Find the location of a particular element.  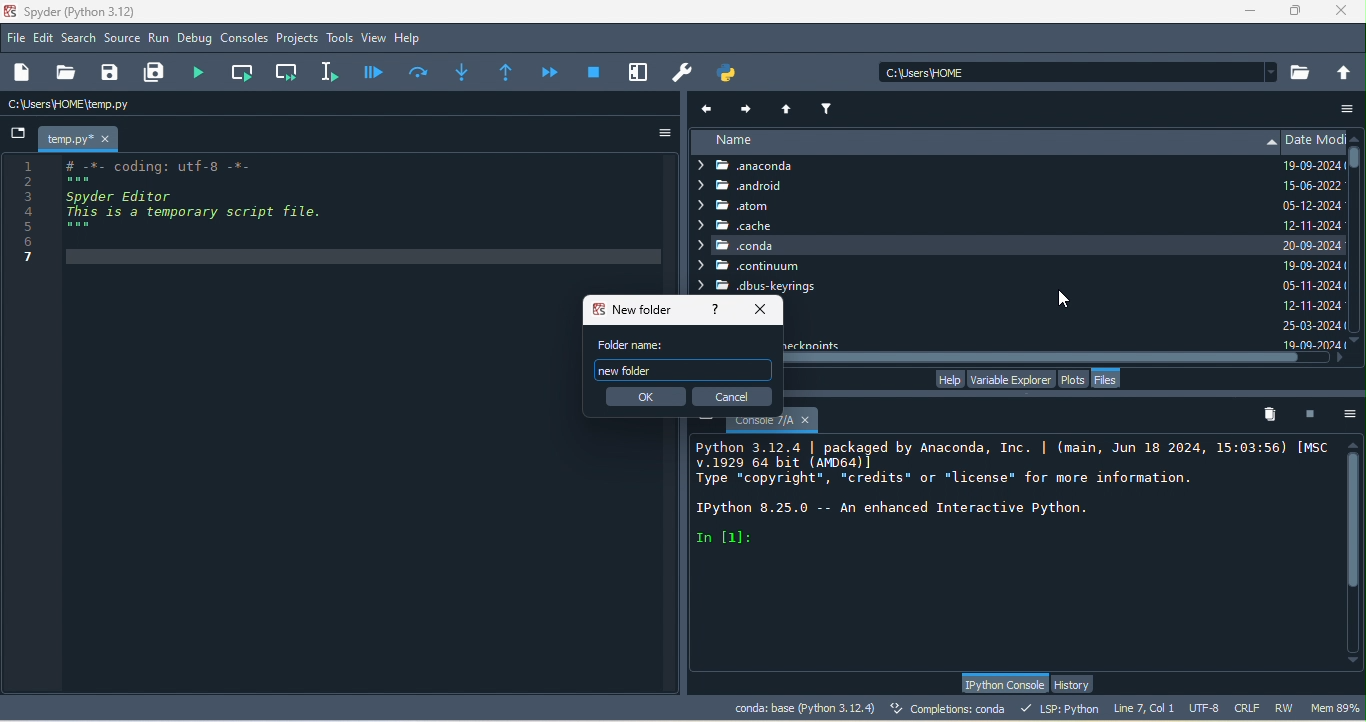

new is located at coordinates (25, 73).